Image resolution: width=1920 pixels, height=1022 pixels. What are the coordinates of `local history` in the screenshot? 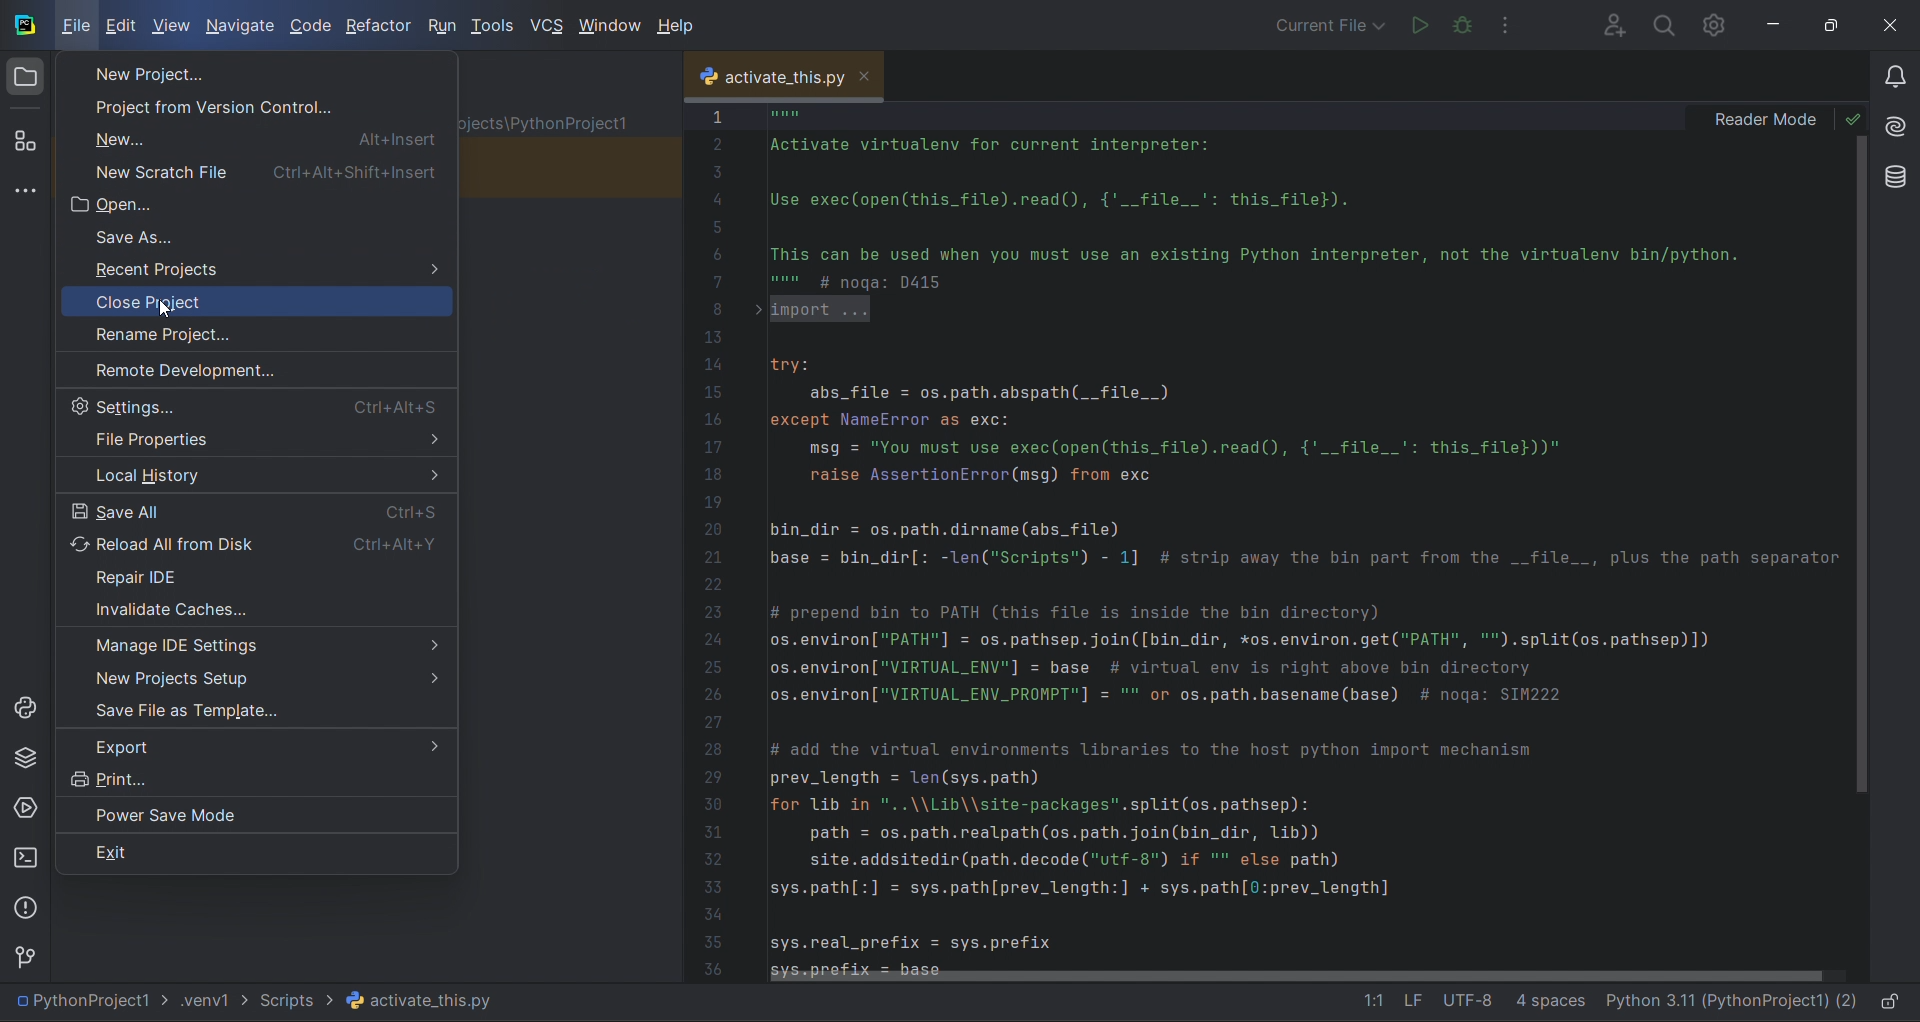 It's located at (252, 471).